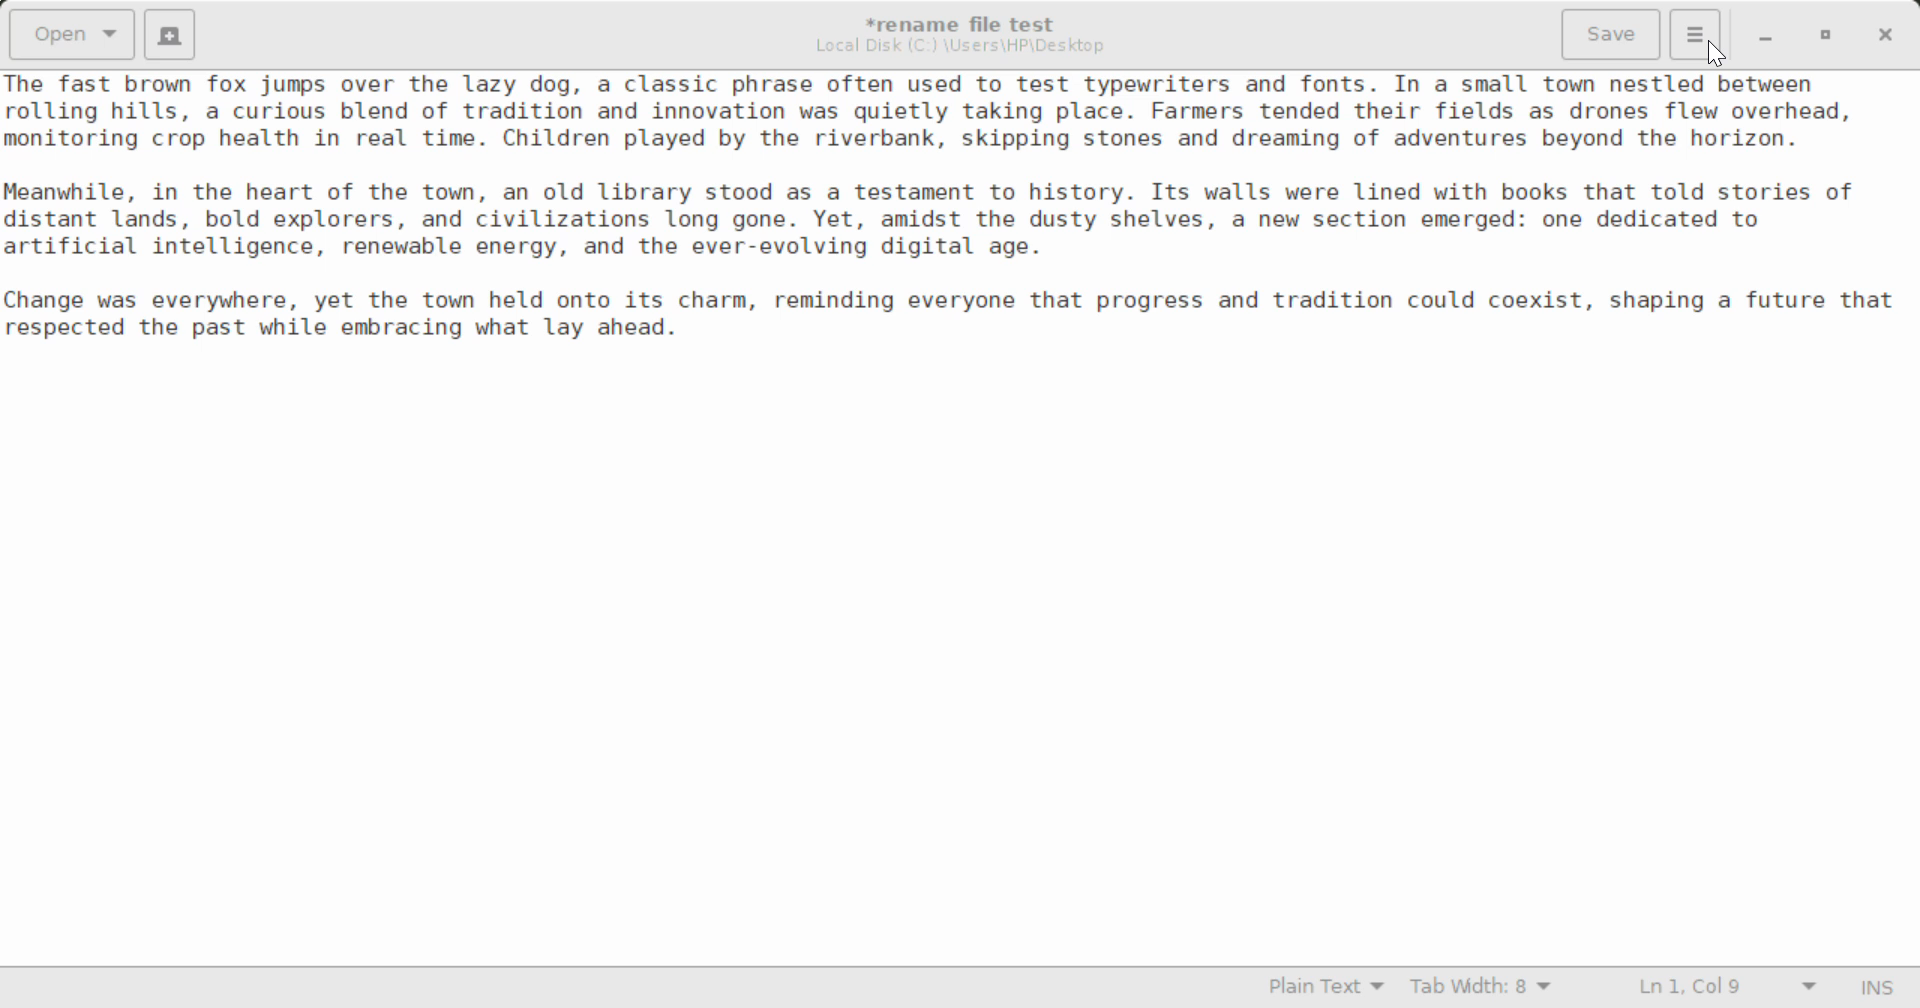 Image resolution: width=1920 pixels, height=1008 pixels. I want to click on Cursor Position, so click(1712, 51).